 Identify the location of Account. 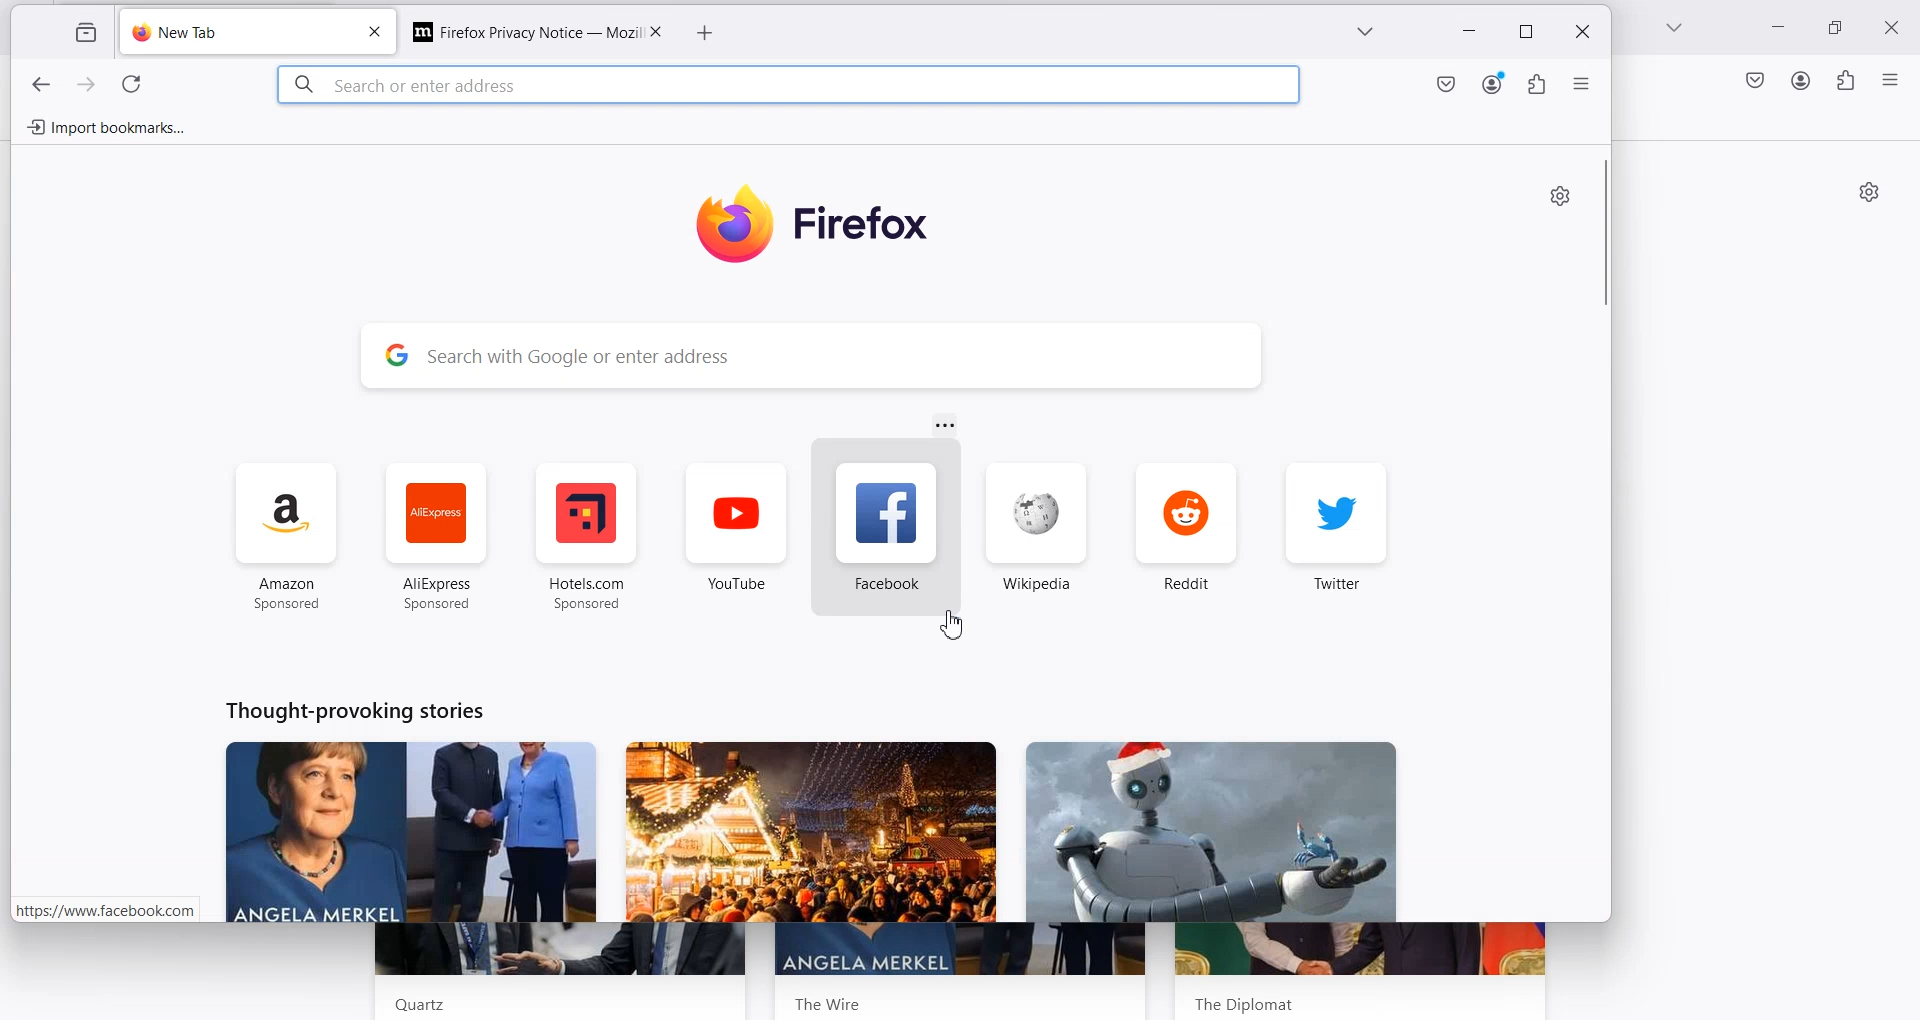
(1801, 80).